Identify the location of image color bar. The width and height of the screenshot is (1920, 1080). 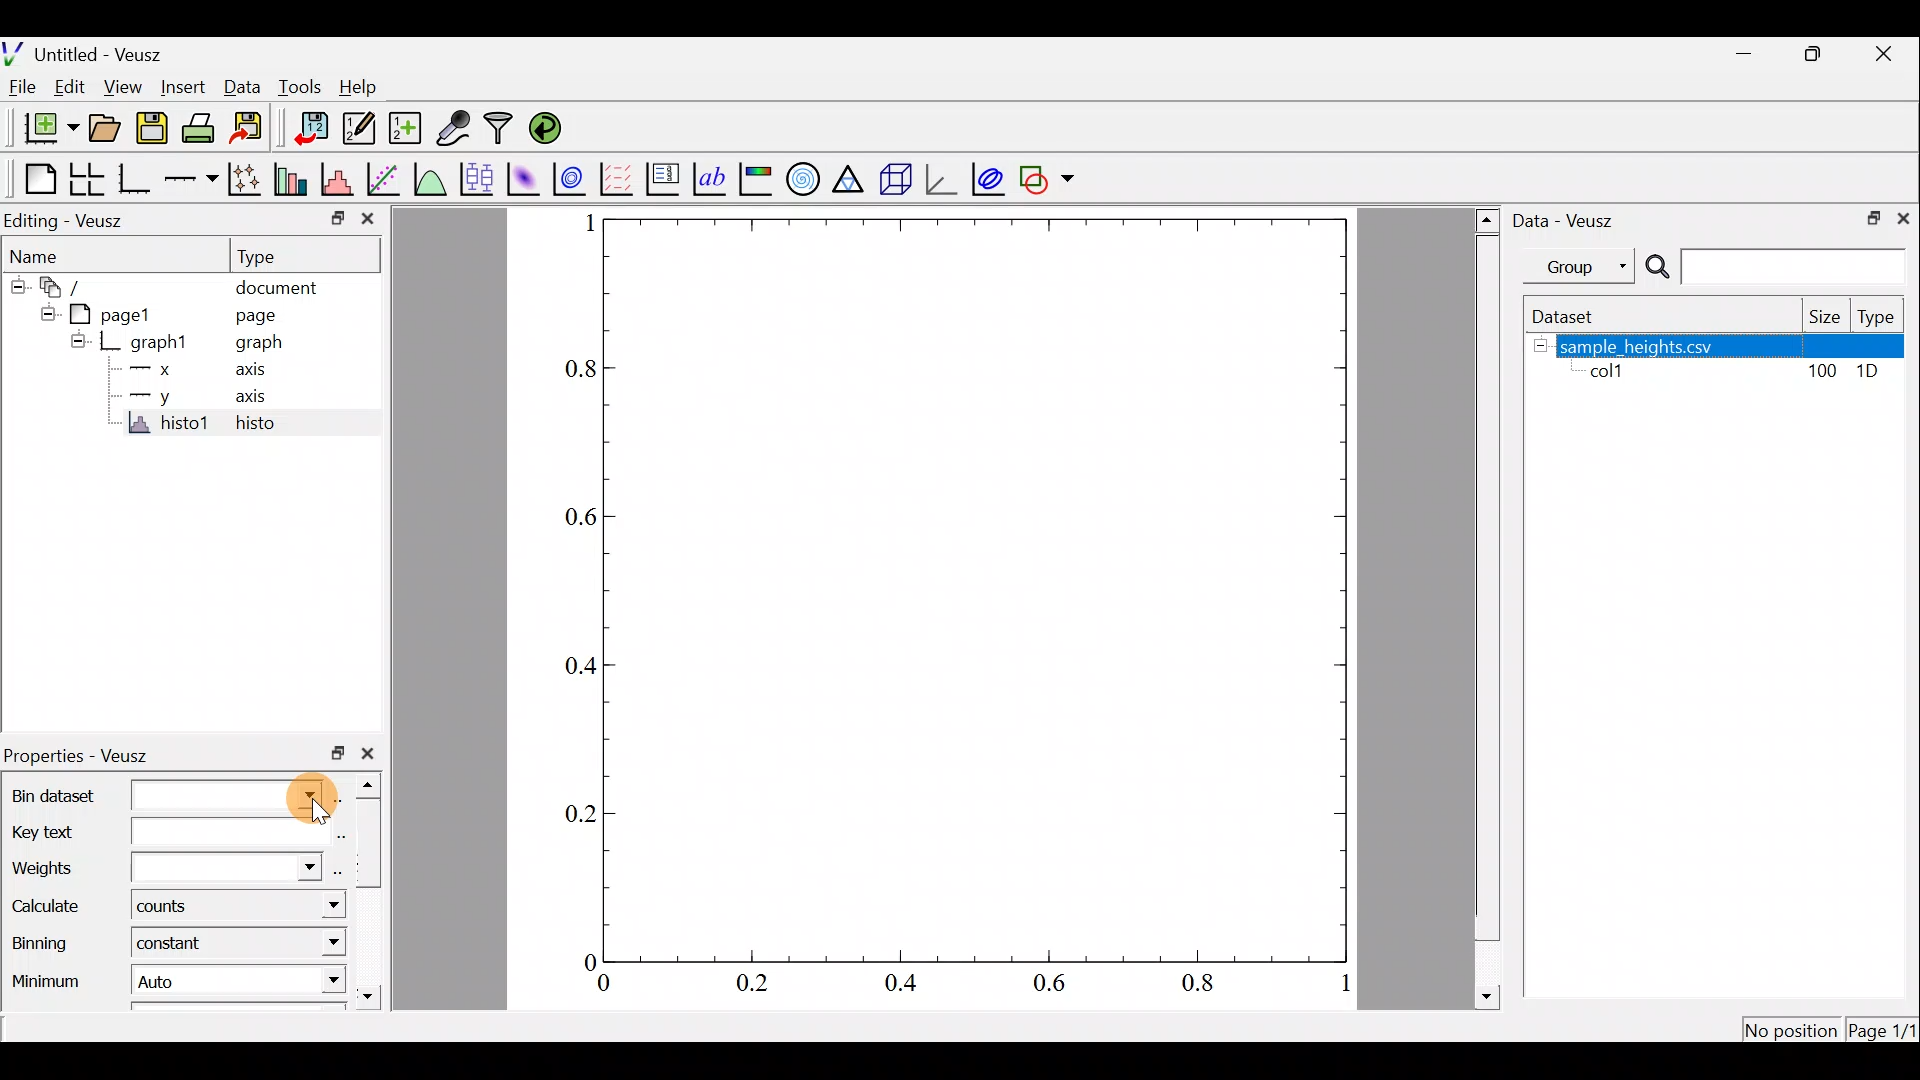
(758, 178).